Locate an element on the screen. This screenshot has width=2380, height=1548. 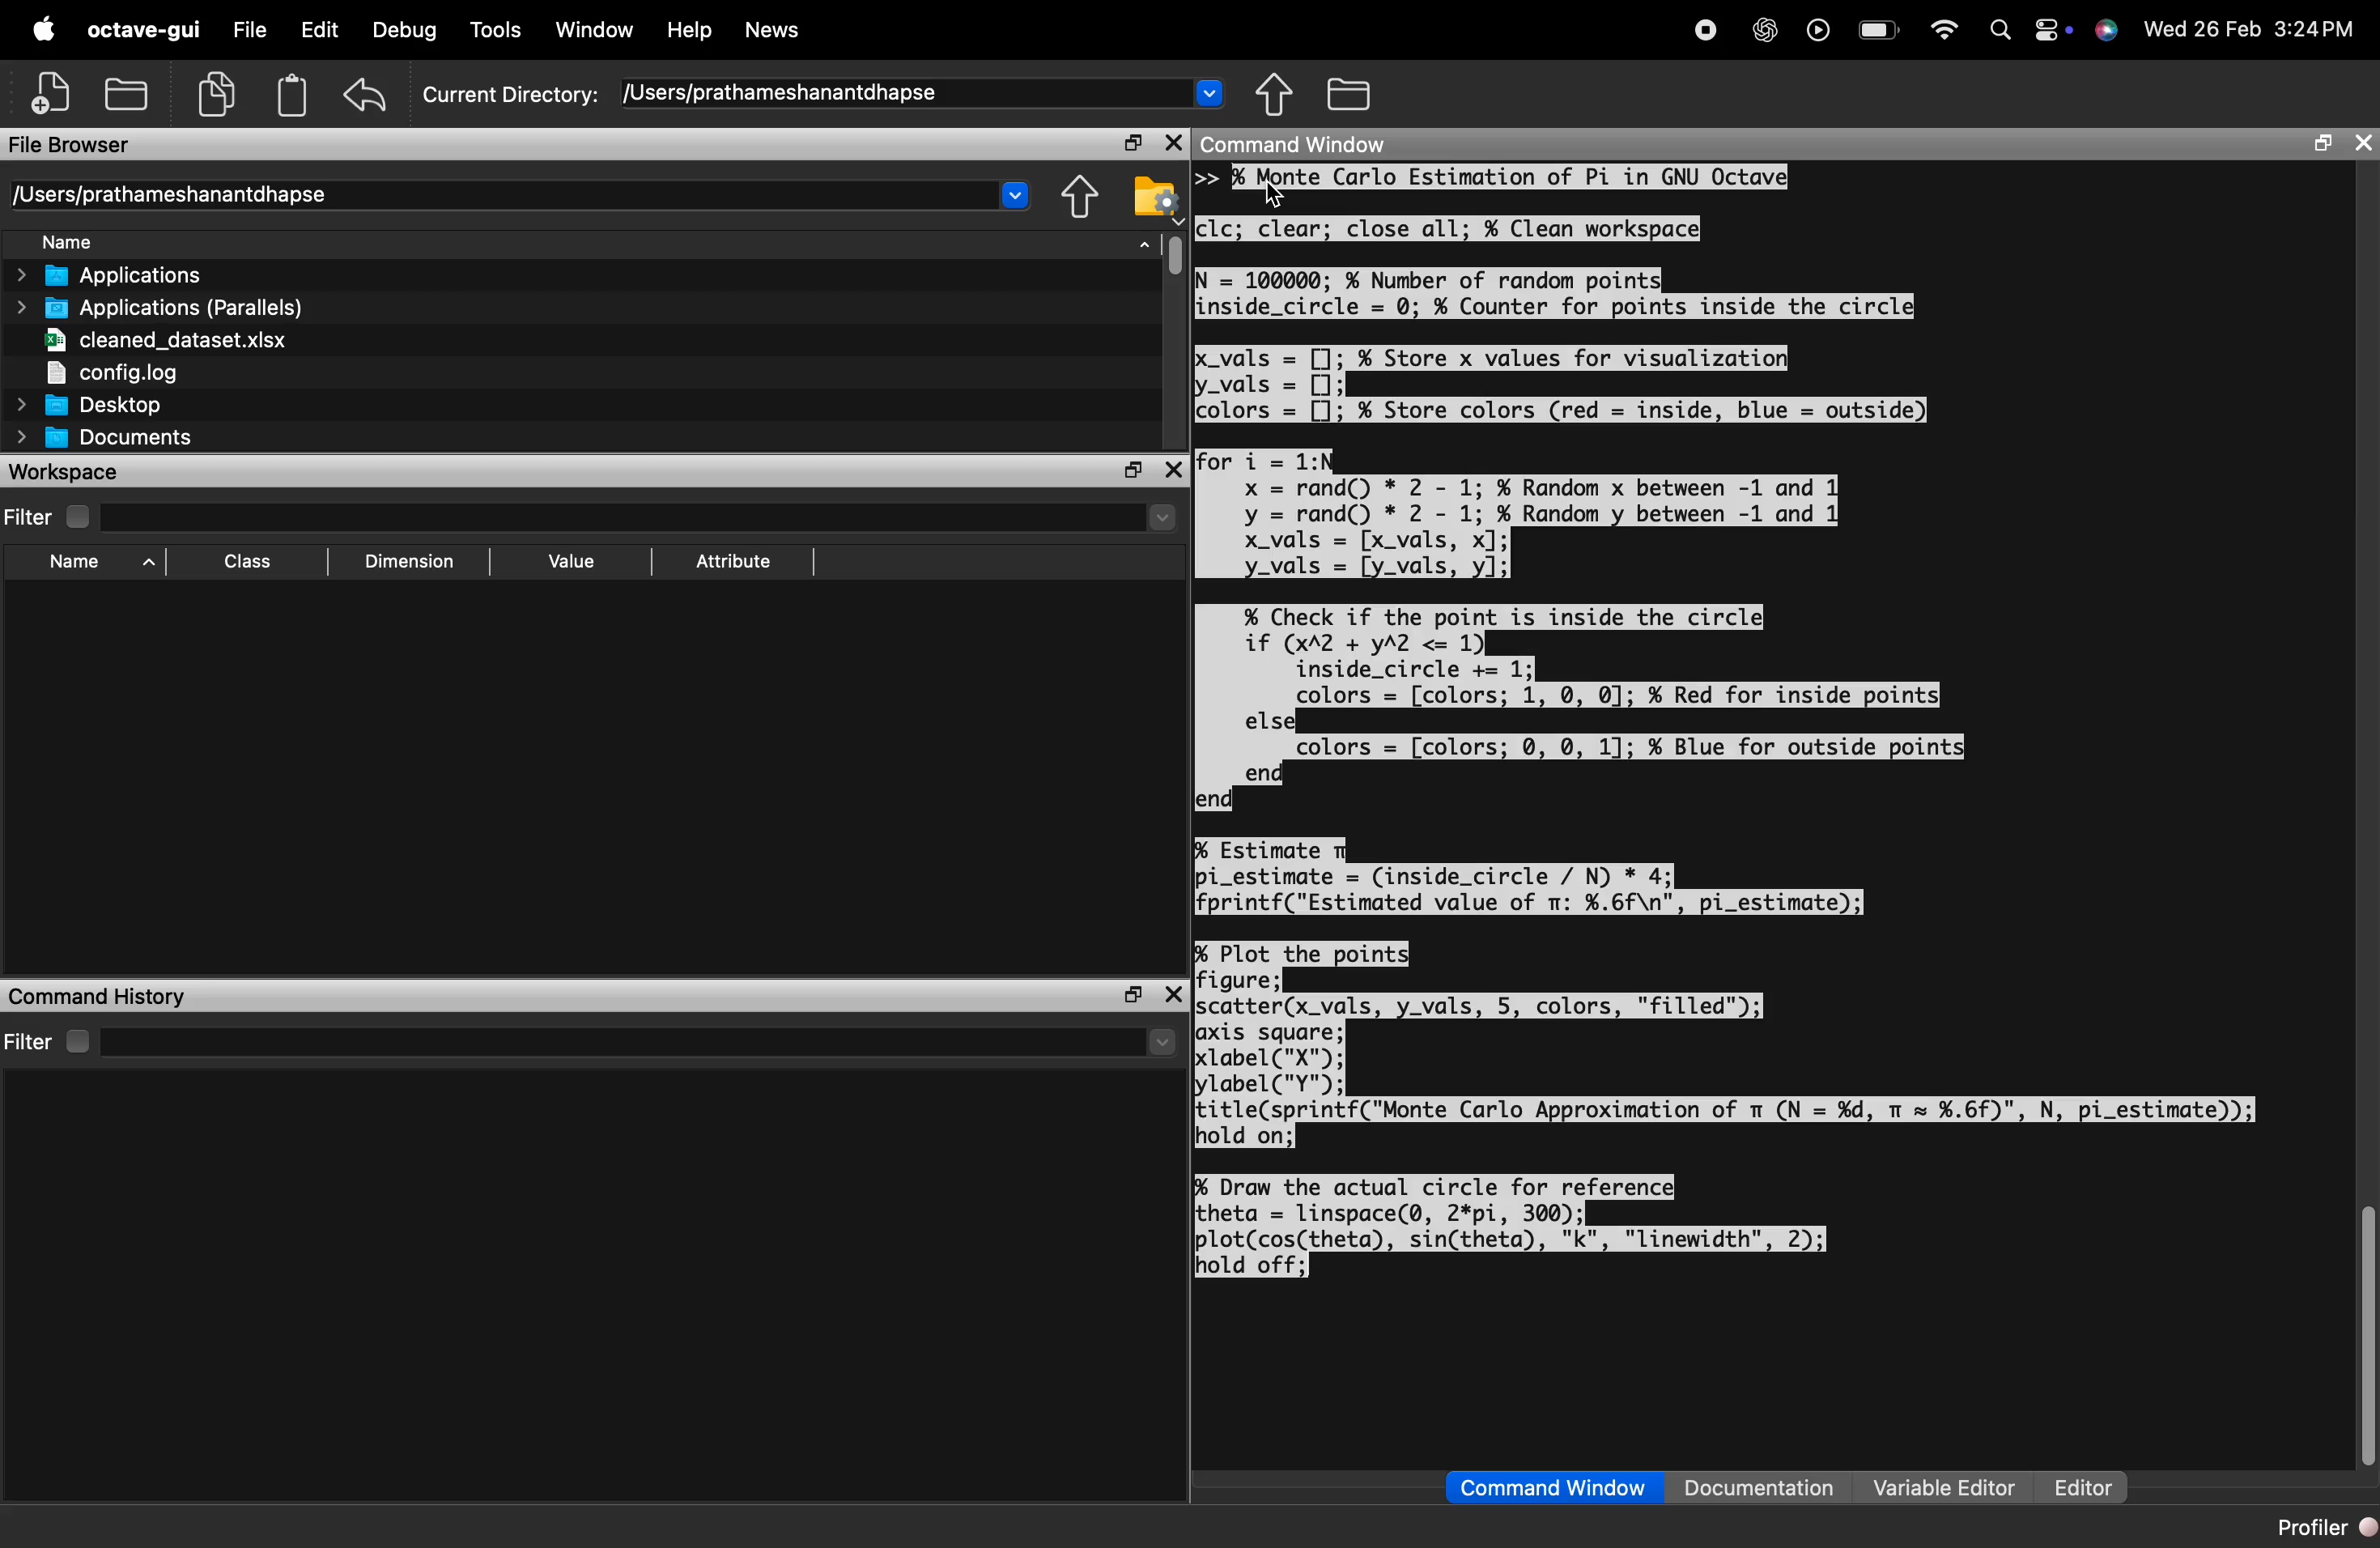
Workspace is located at coordinates (78, 471).